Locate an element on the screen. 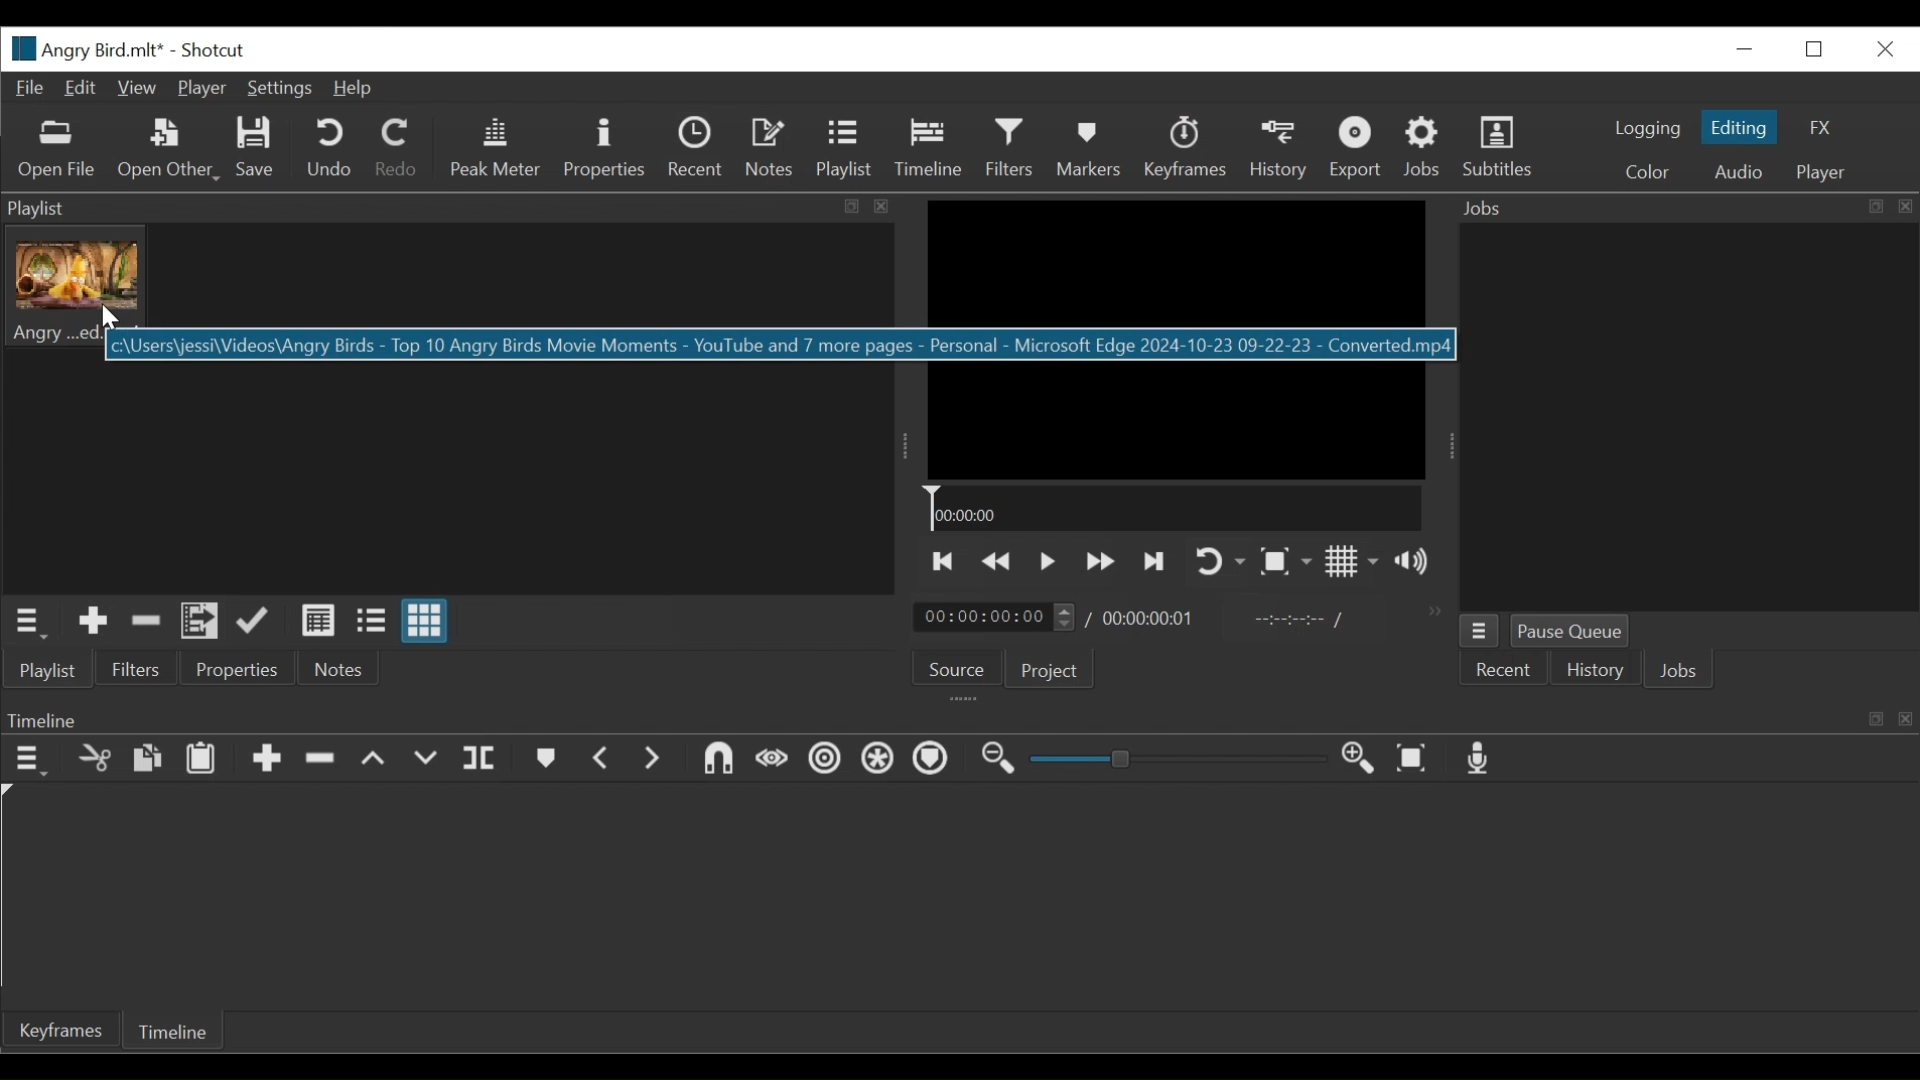 The image size is (1920, 1080). Recent is located at coordinates (695, 146).